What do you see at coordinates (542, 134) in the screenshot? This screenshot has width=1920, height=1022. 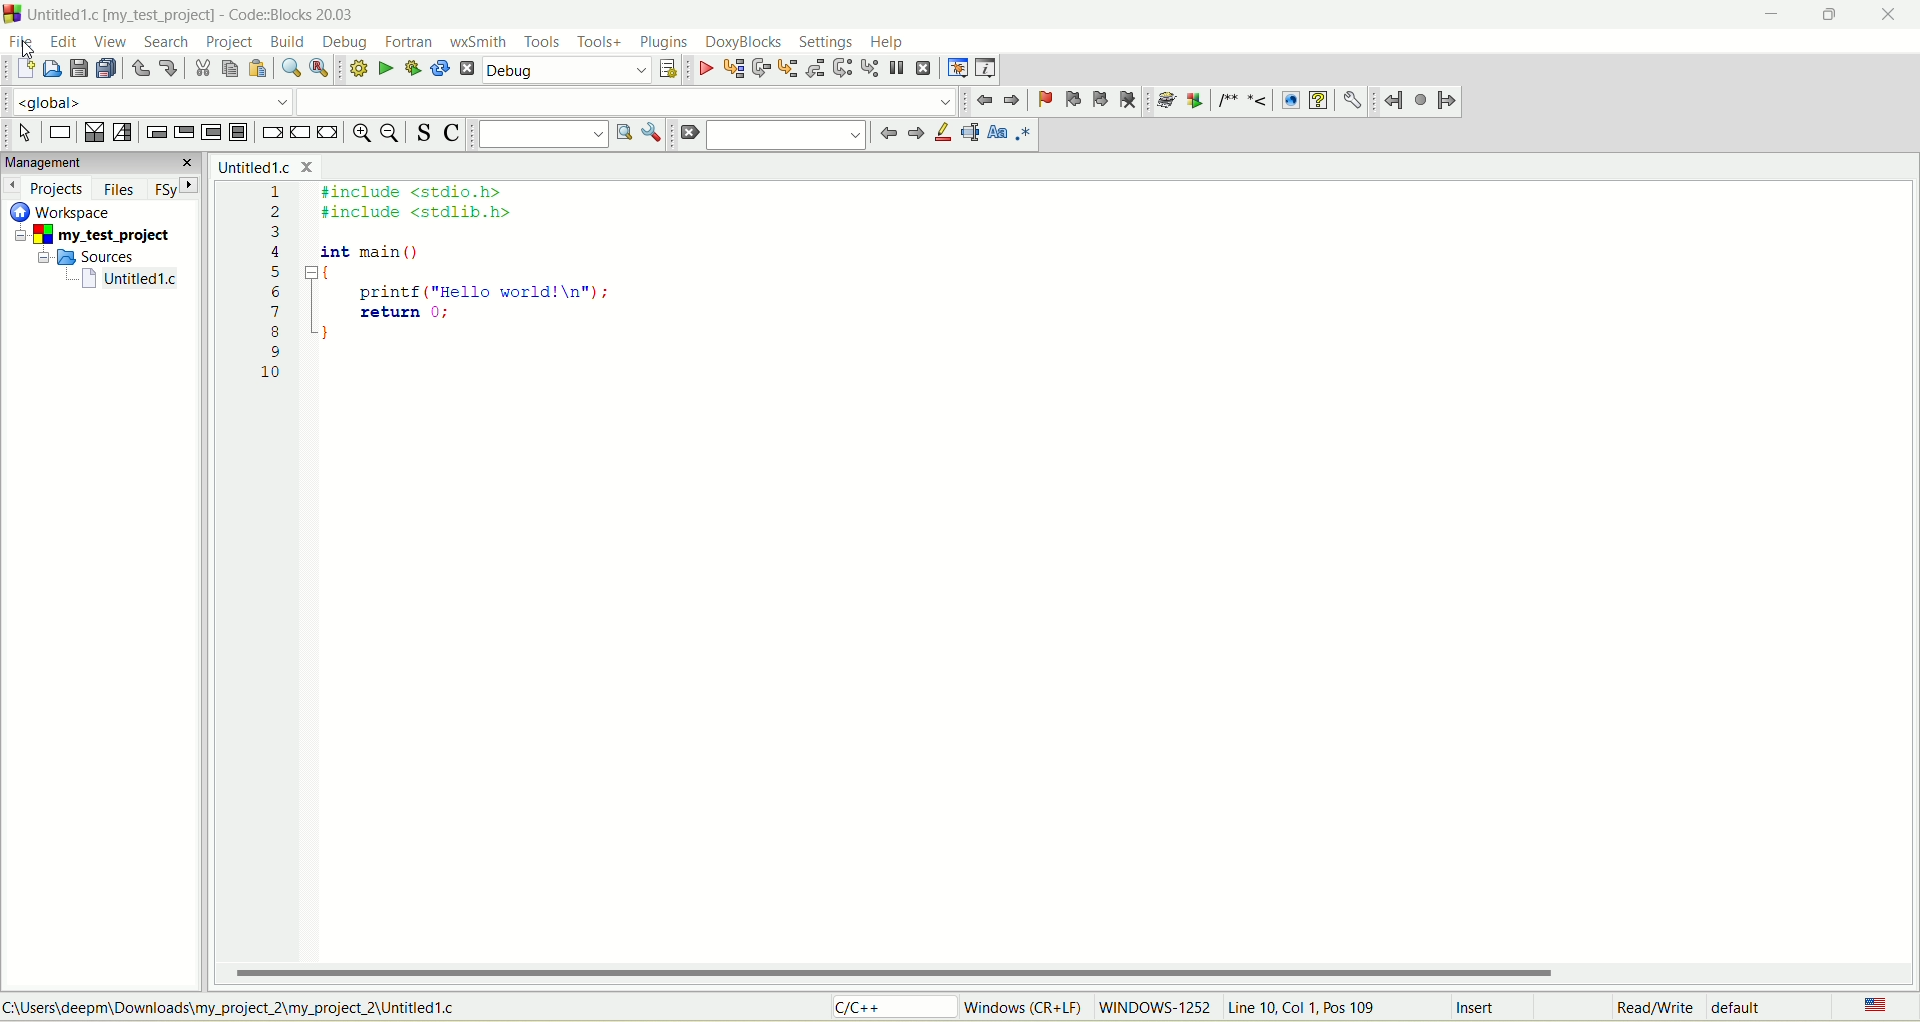 I see `text search` at bounding box center [542, 134].